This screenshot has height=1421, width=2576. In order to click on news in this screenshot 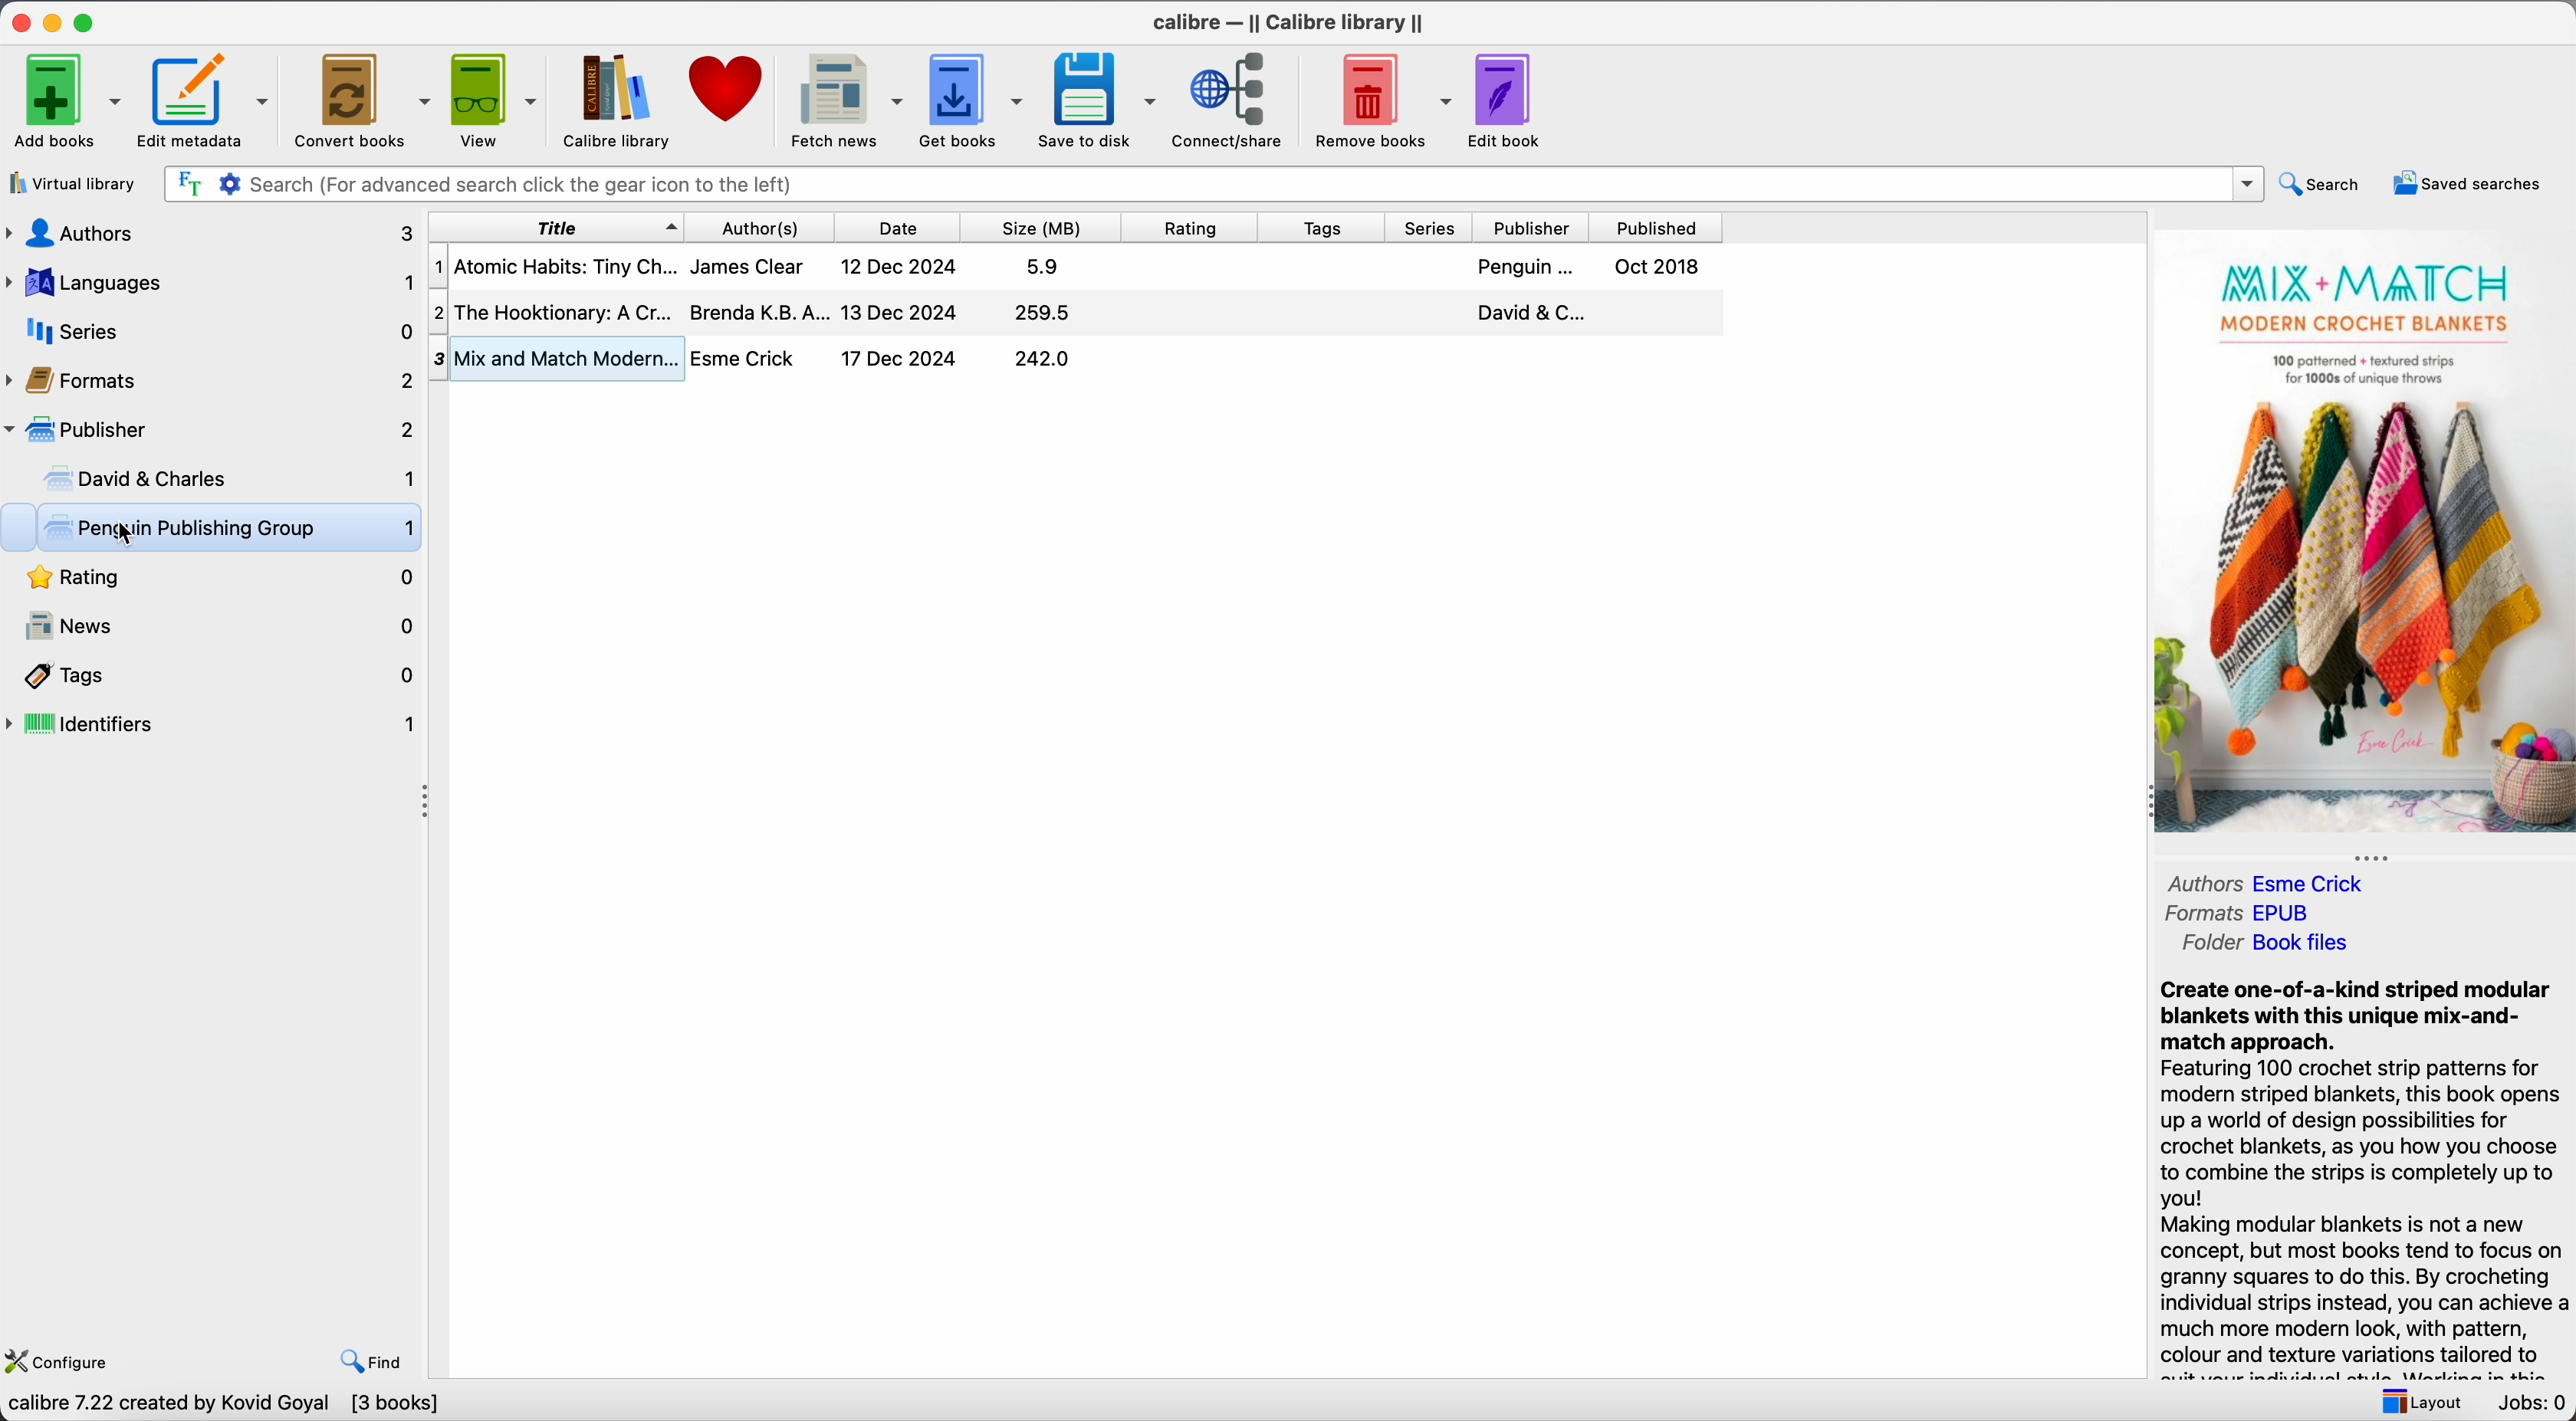, I will do `click(213, 627)`.